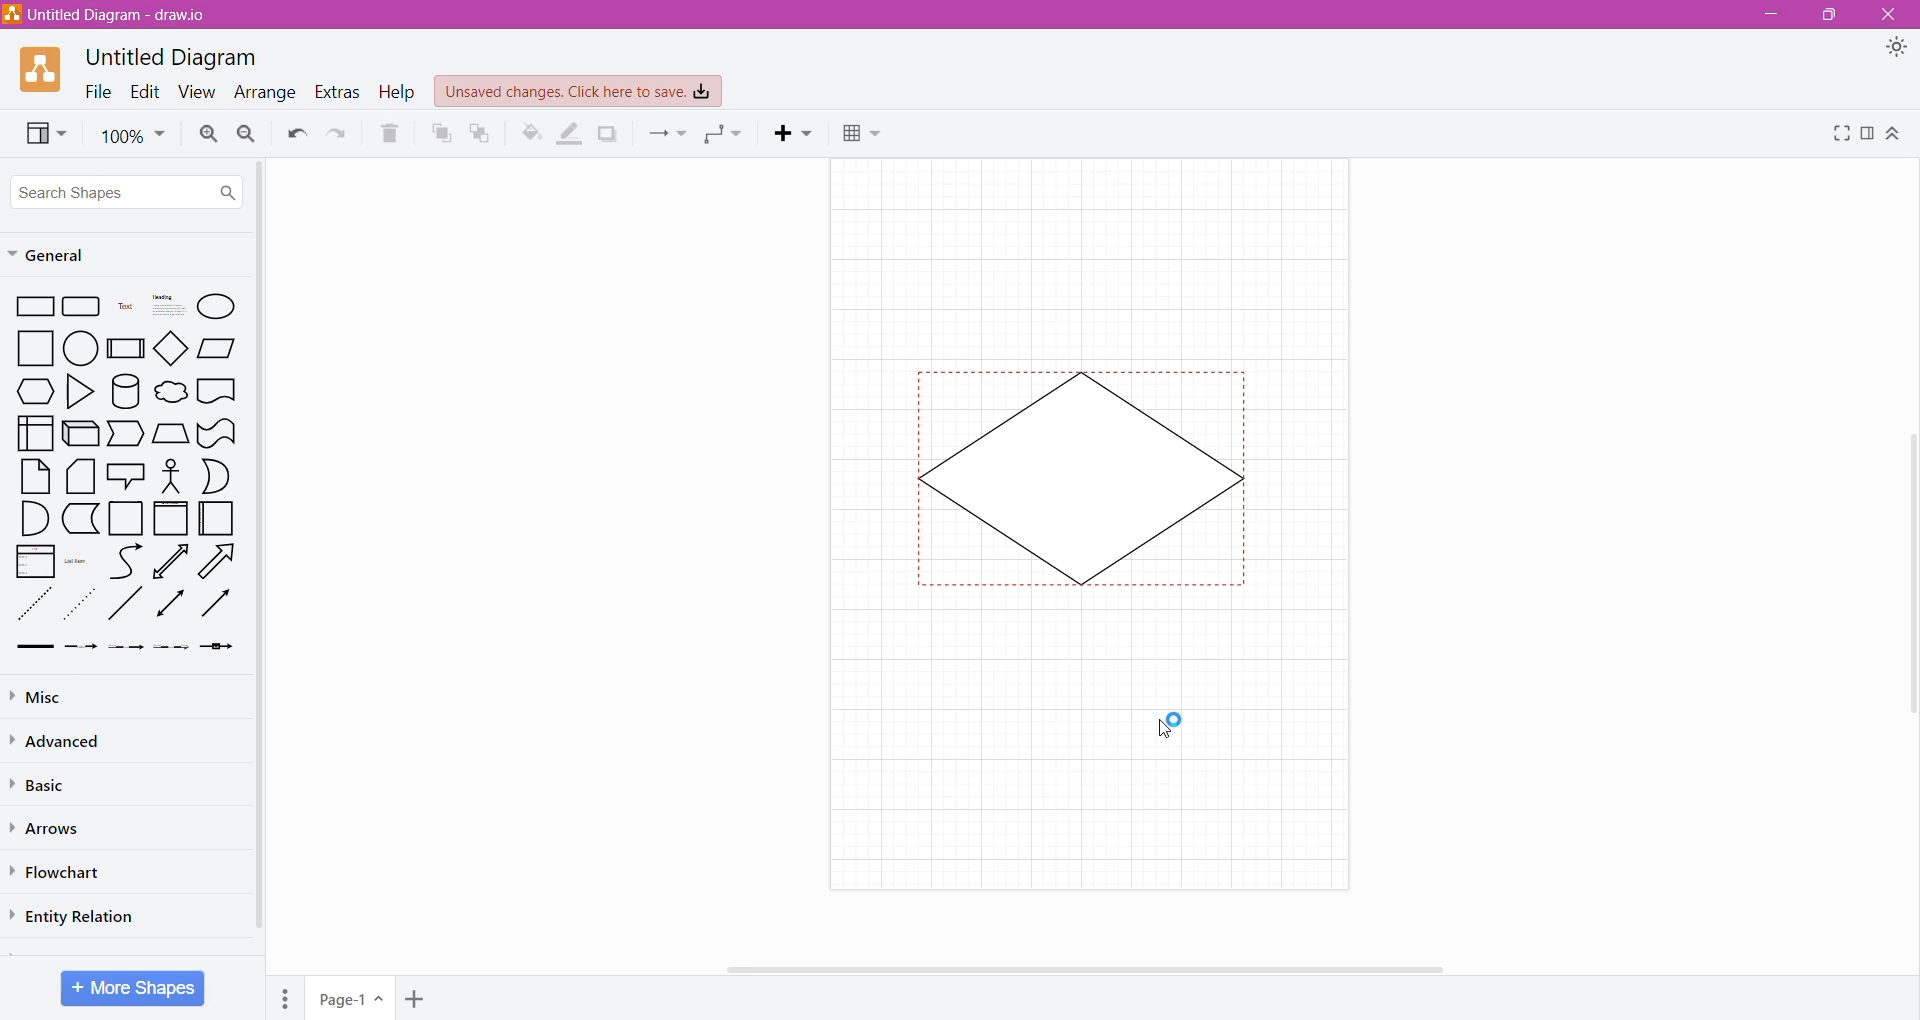 This screenshot has height=1020, width=1920. I want to click on Fill Color, so click(530, 134).